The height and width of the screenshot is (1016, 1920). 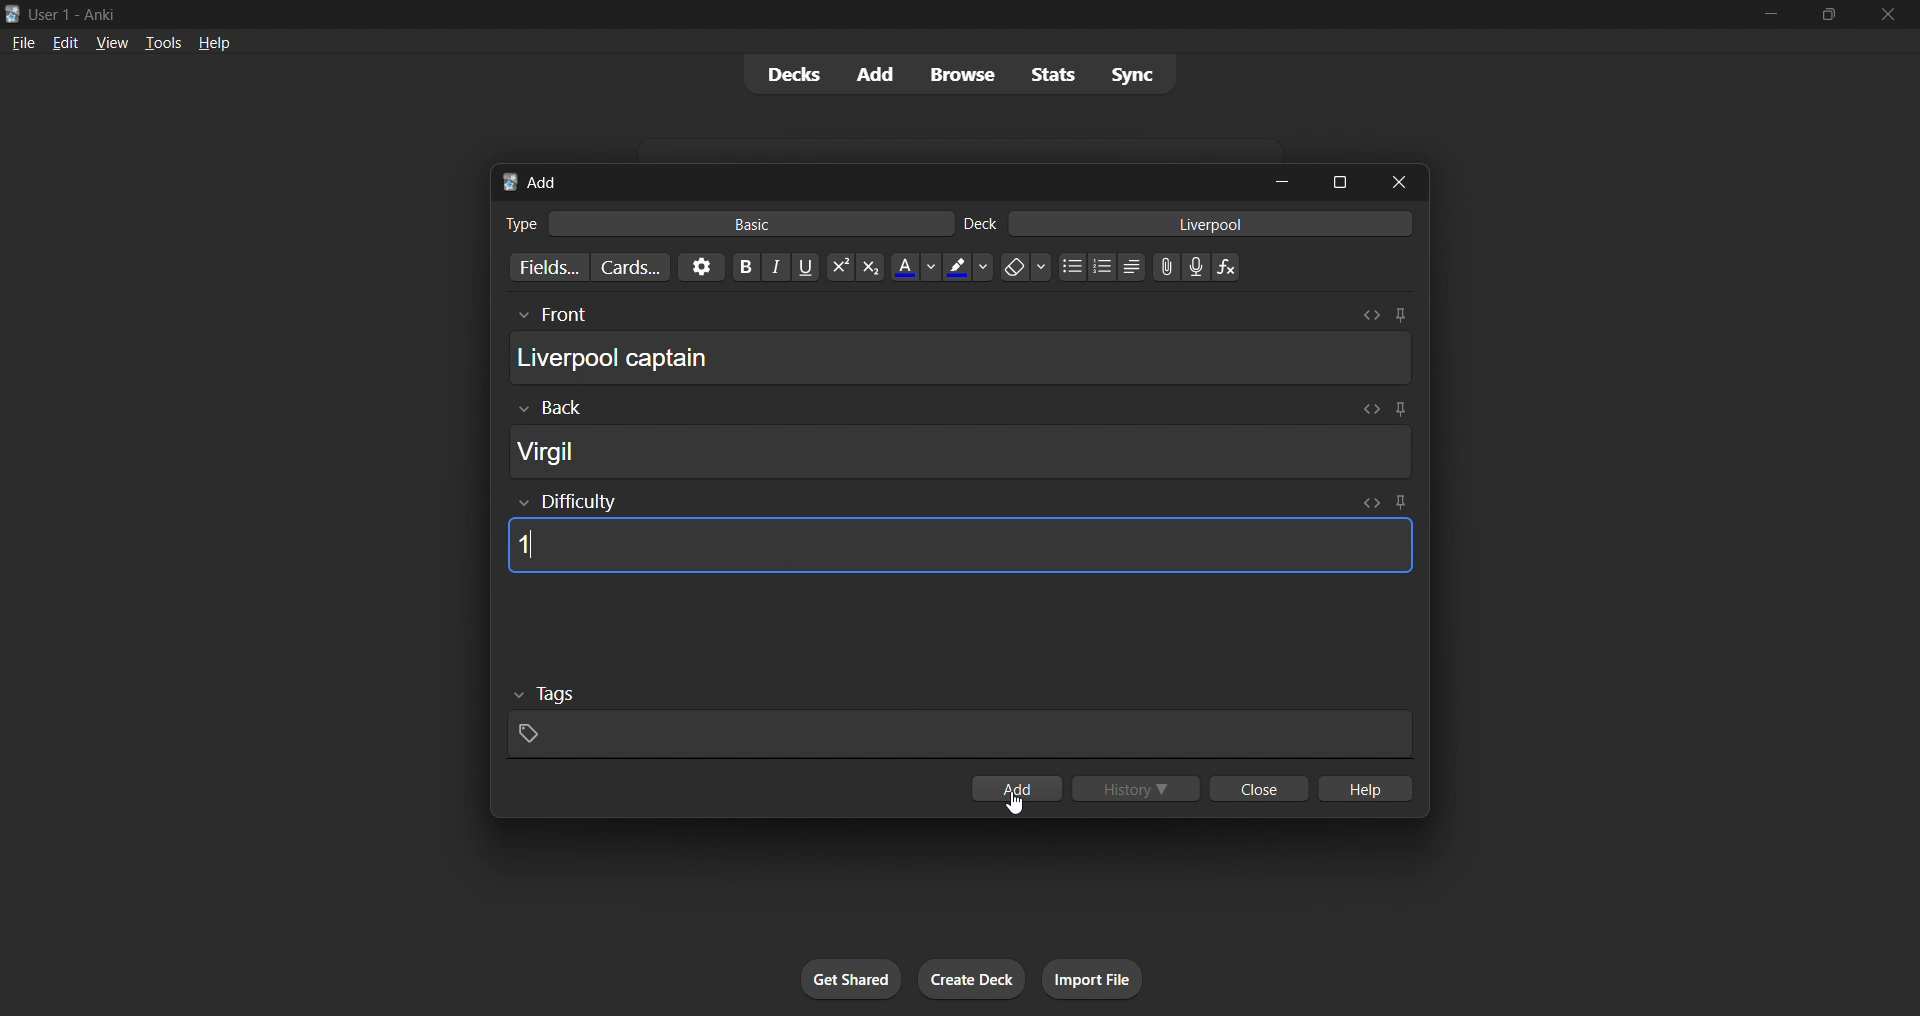 What do you see at coordinates (1363, 788) in the screenshot?
I see `help` at bounding box center [1363, 788].